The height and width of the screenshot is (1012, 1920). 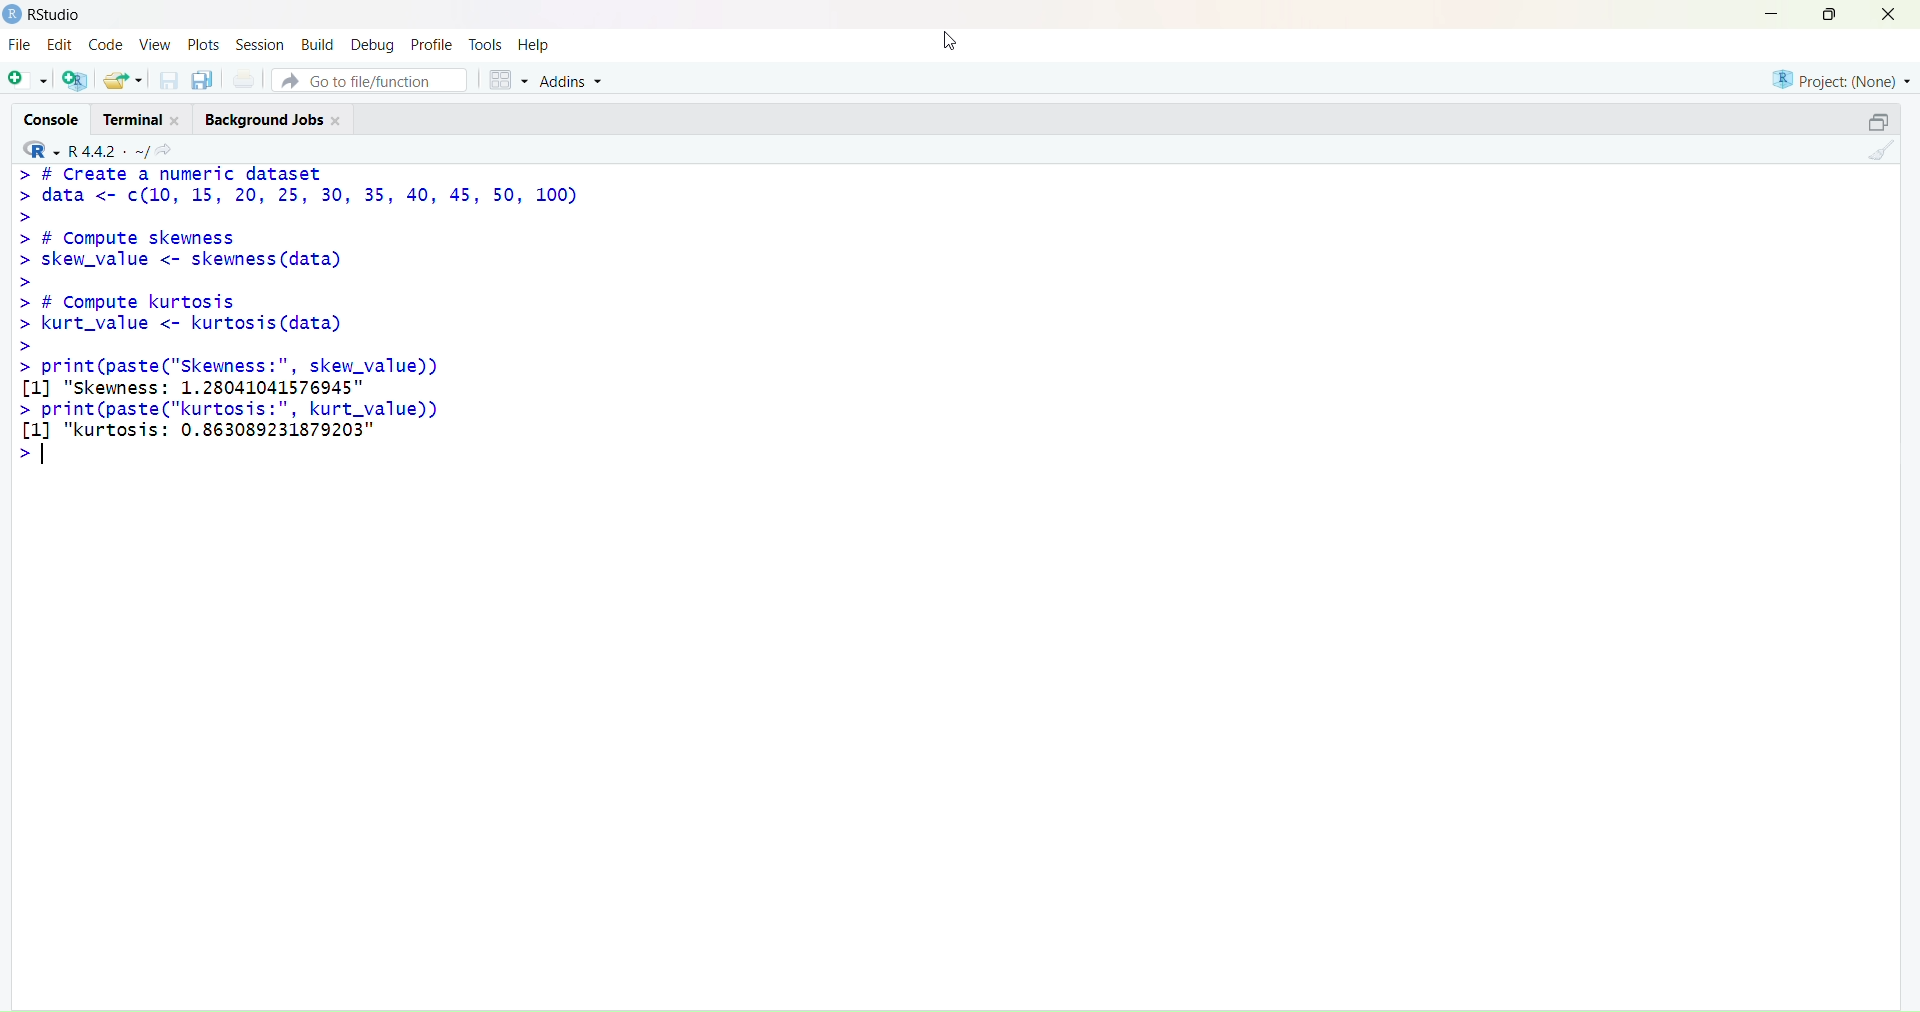 What do you see at coordinates (505, 78) in the screenshot?
I see `Workspace panes` at bounding box center [505, 78].